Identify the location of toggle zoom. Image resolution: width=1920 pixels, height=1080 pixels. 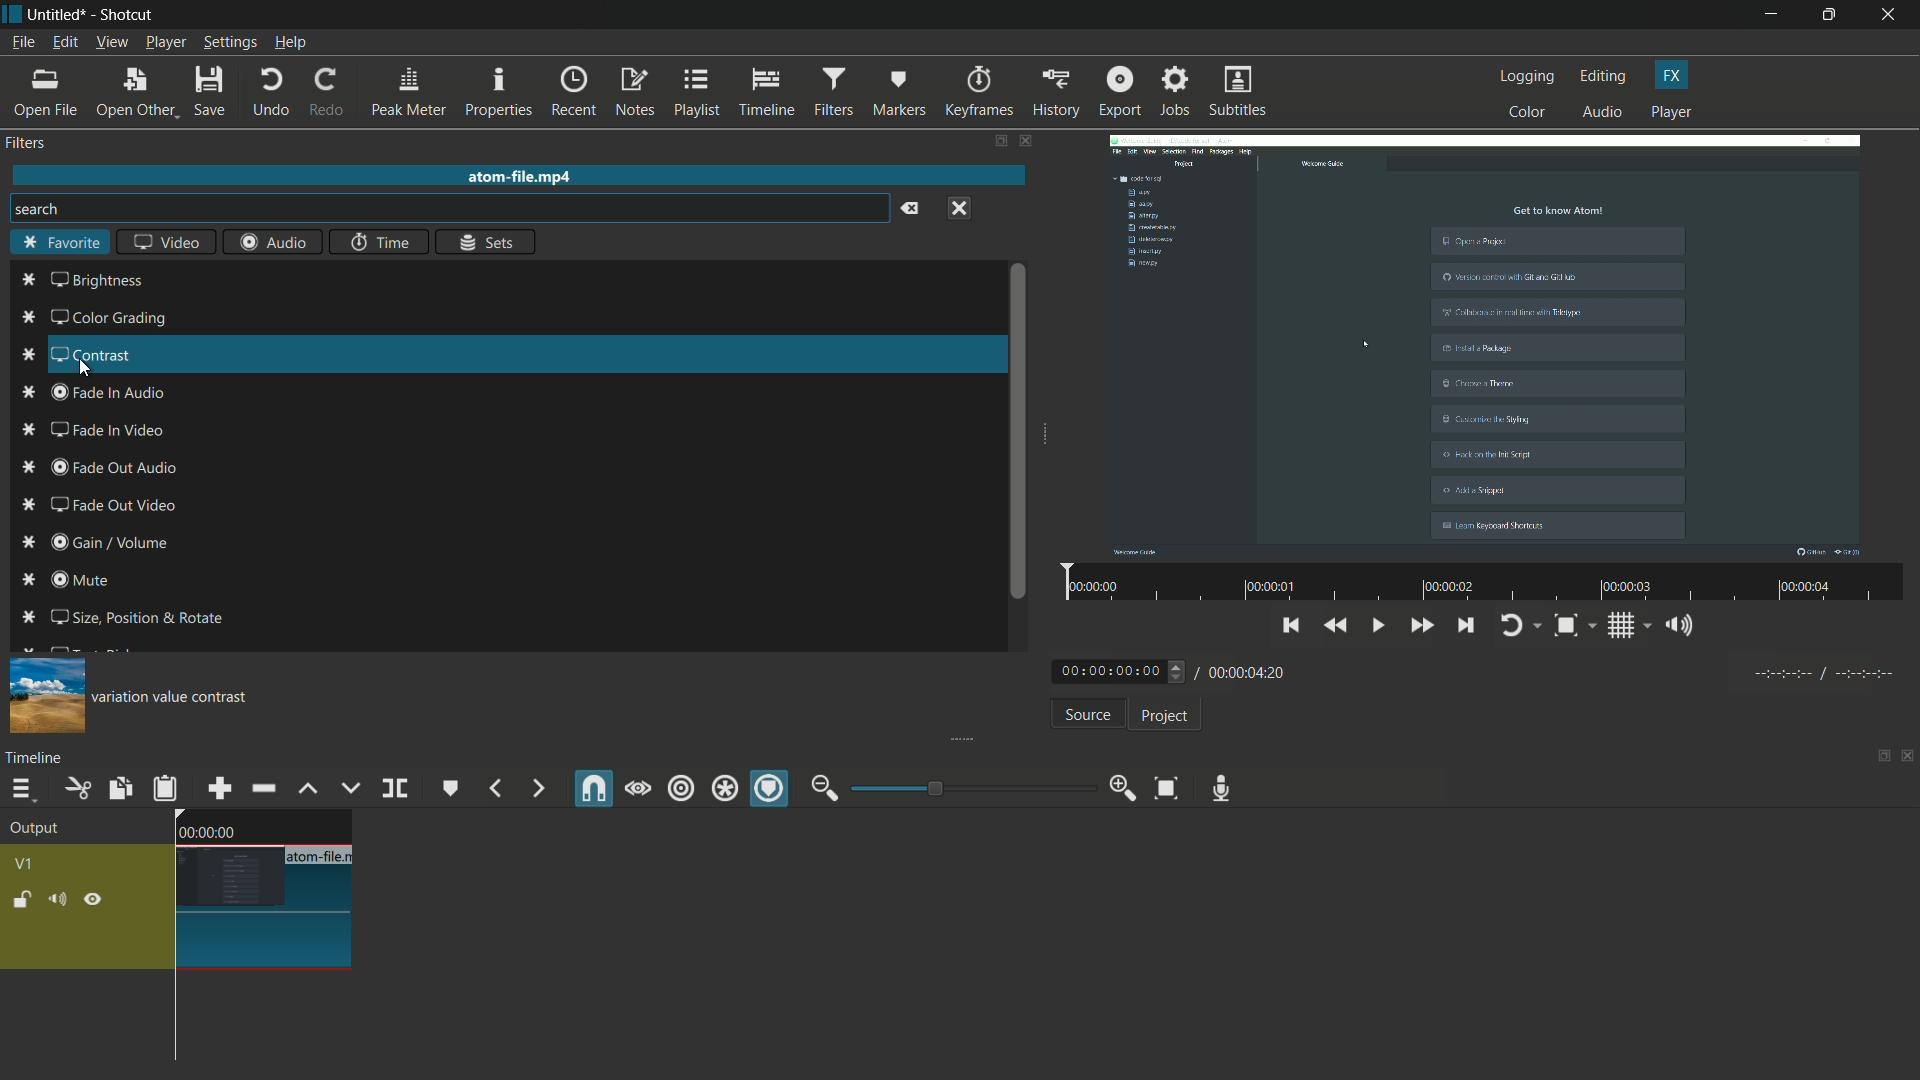
(1573, 627).